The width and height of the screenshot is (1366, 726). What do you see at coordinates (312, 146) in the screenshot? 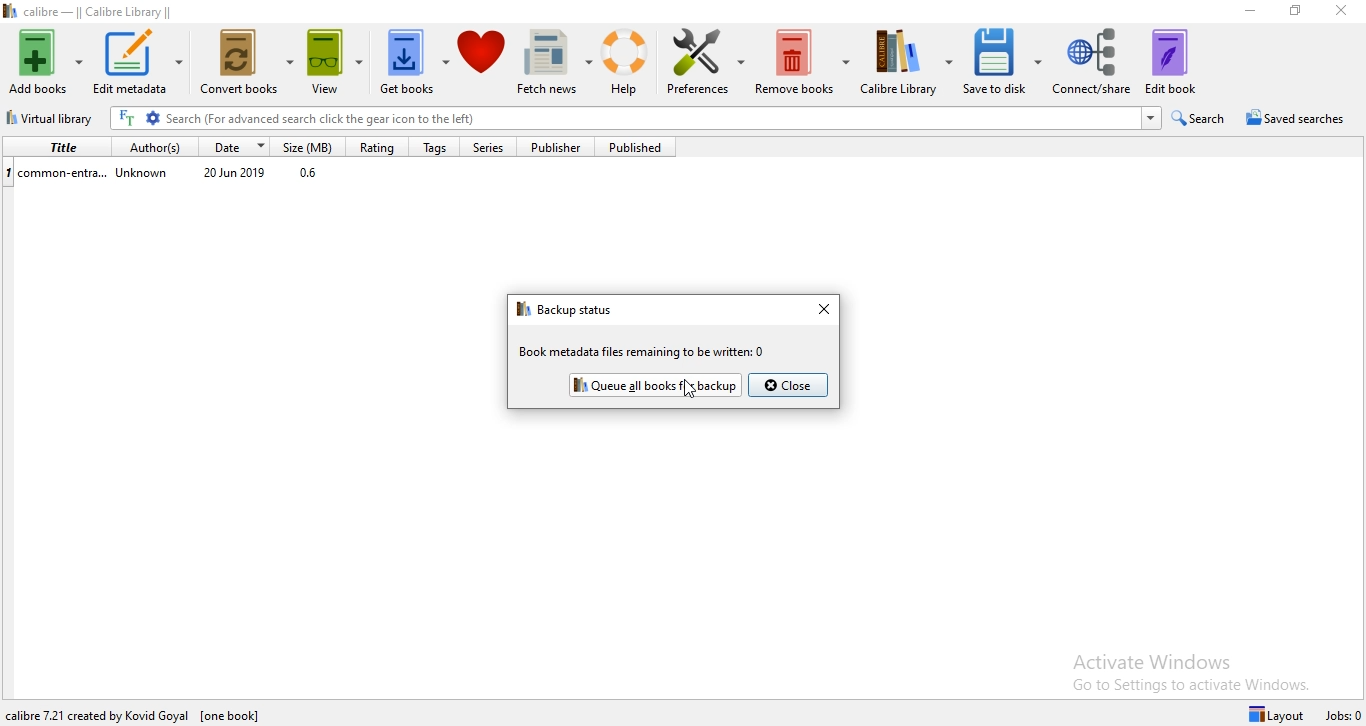
I see `Size (MB)` at bounding box center [312, 146].